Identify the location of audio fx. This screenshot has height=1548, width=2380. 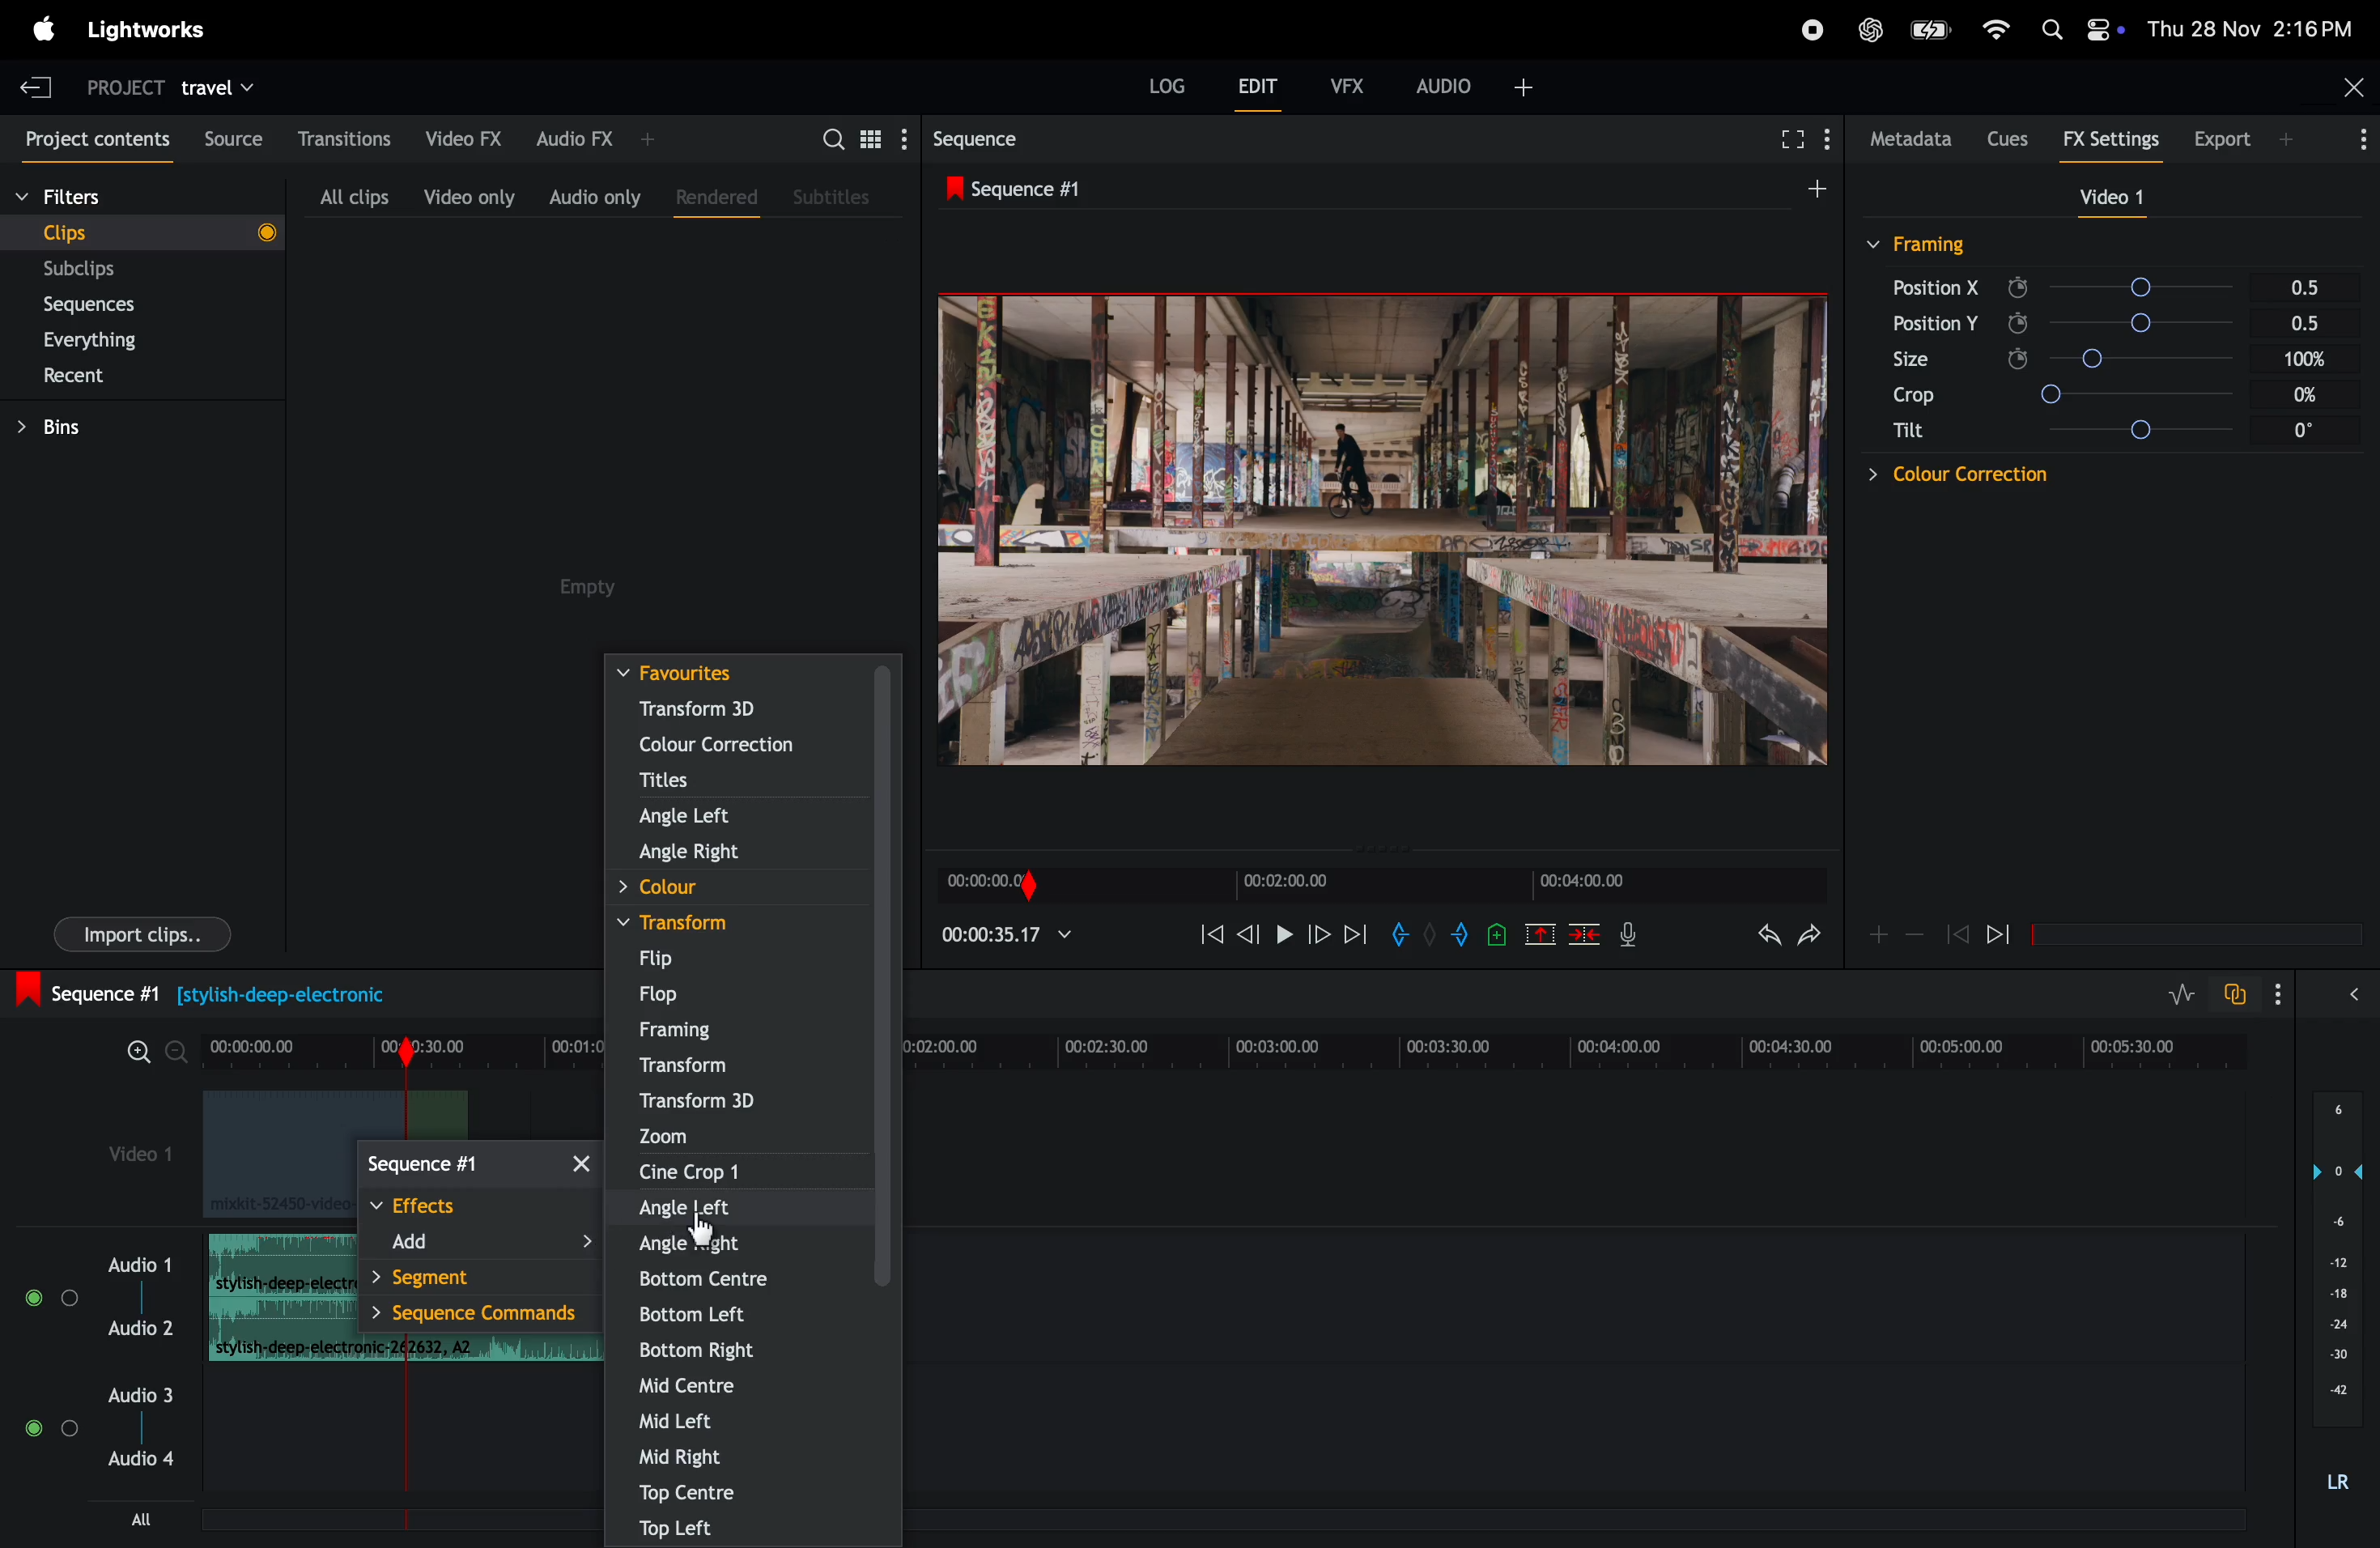
(594, 136).